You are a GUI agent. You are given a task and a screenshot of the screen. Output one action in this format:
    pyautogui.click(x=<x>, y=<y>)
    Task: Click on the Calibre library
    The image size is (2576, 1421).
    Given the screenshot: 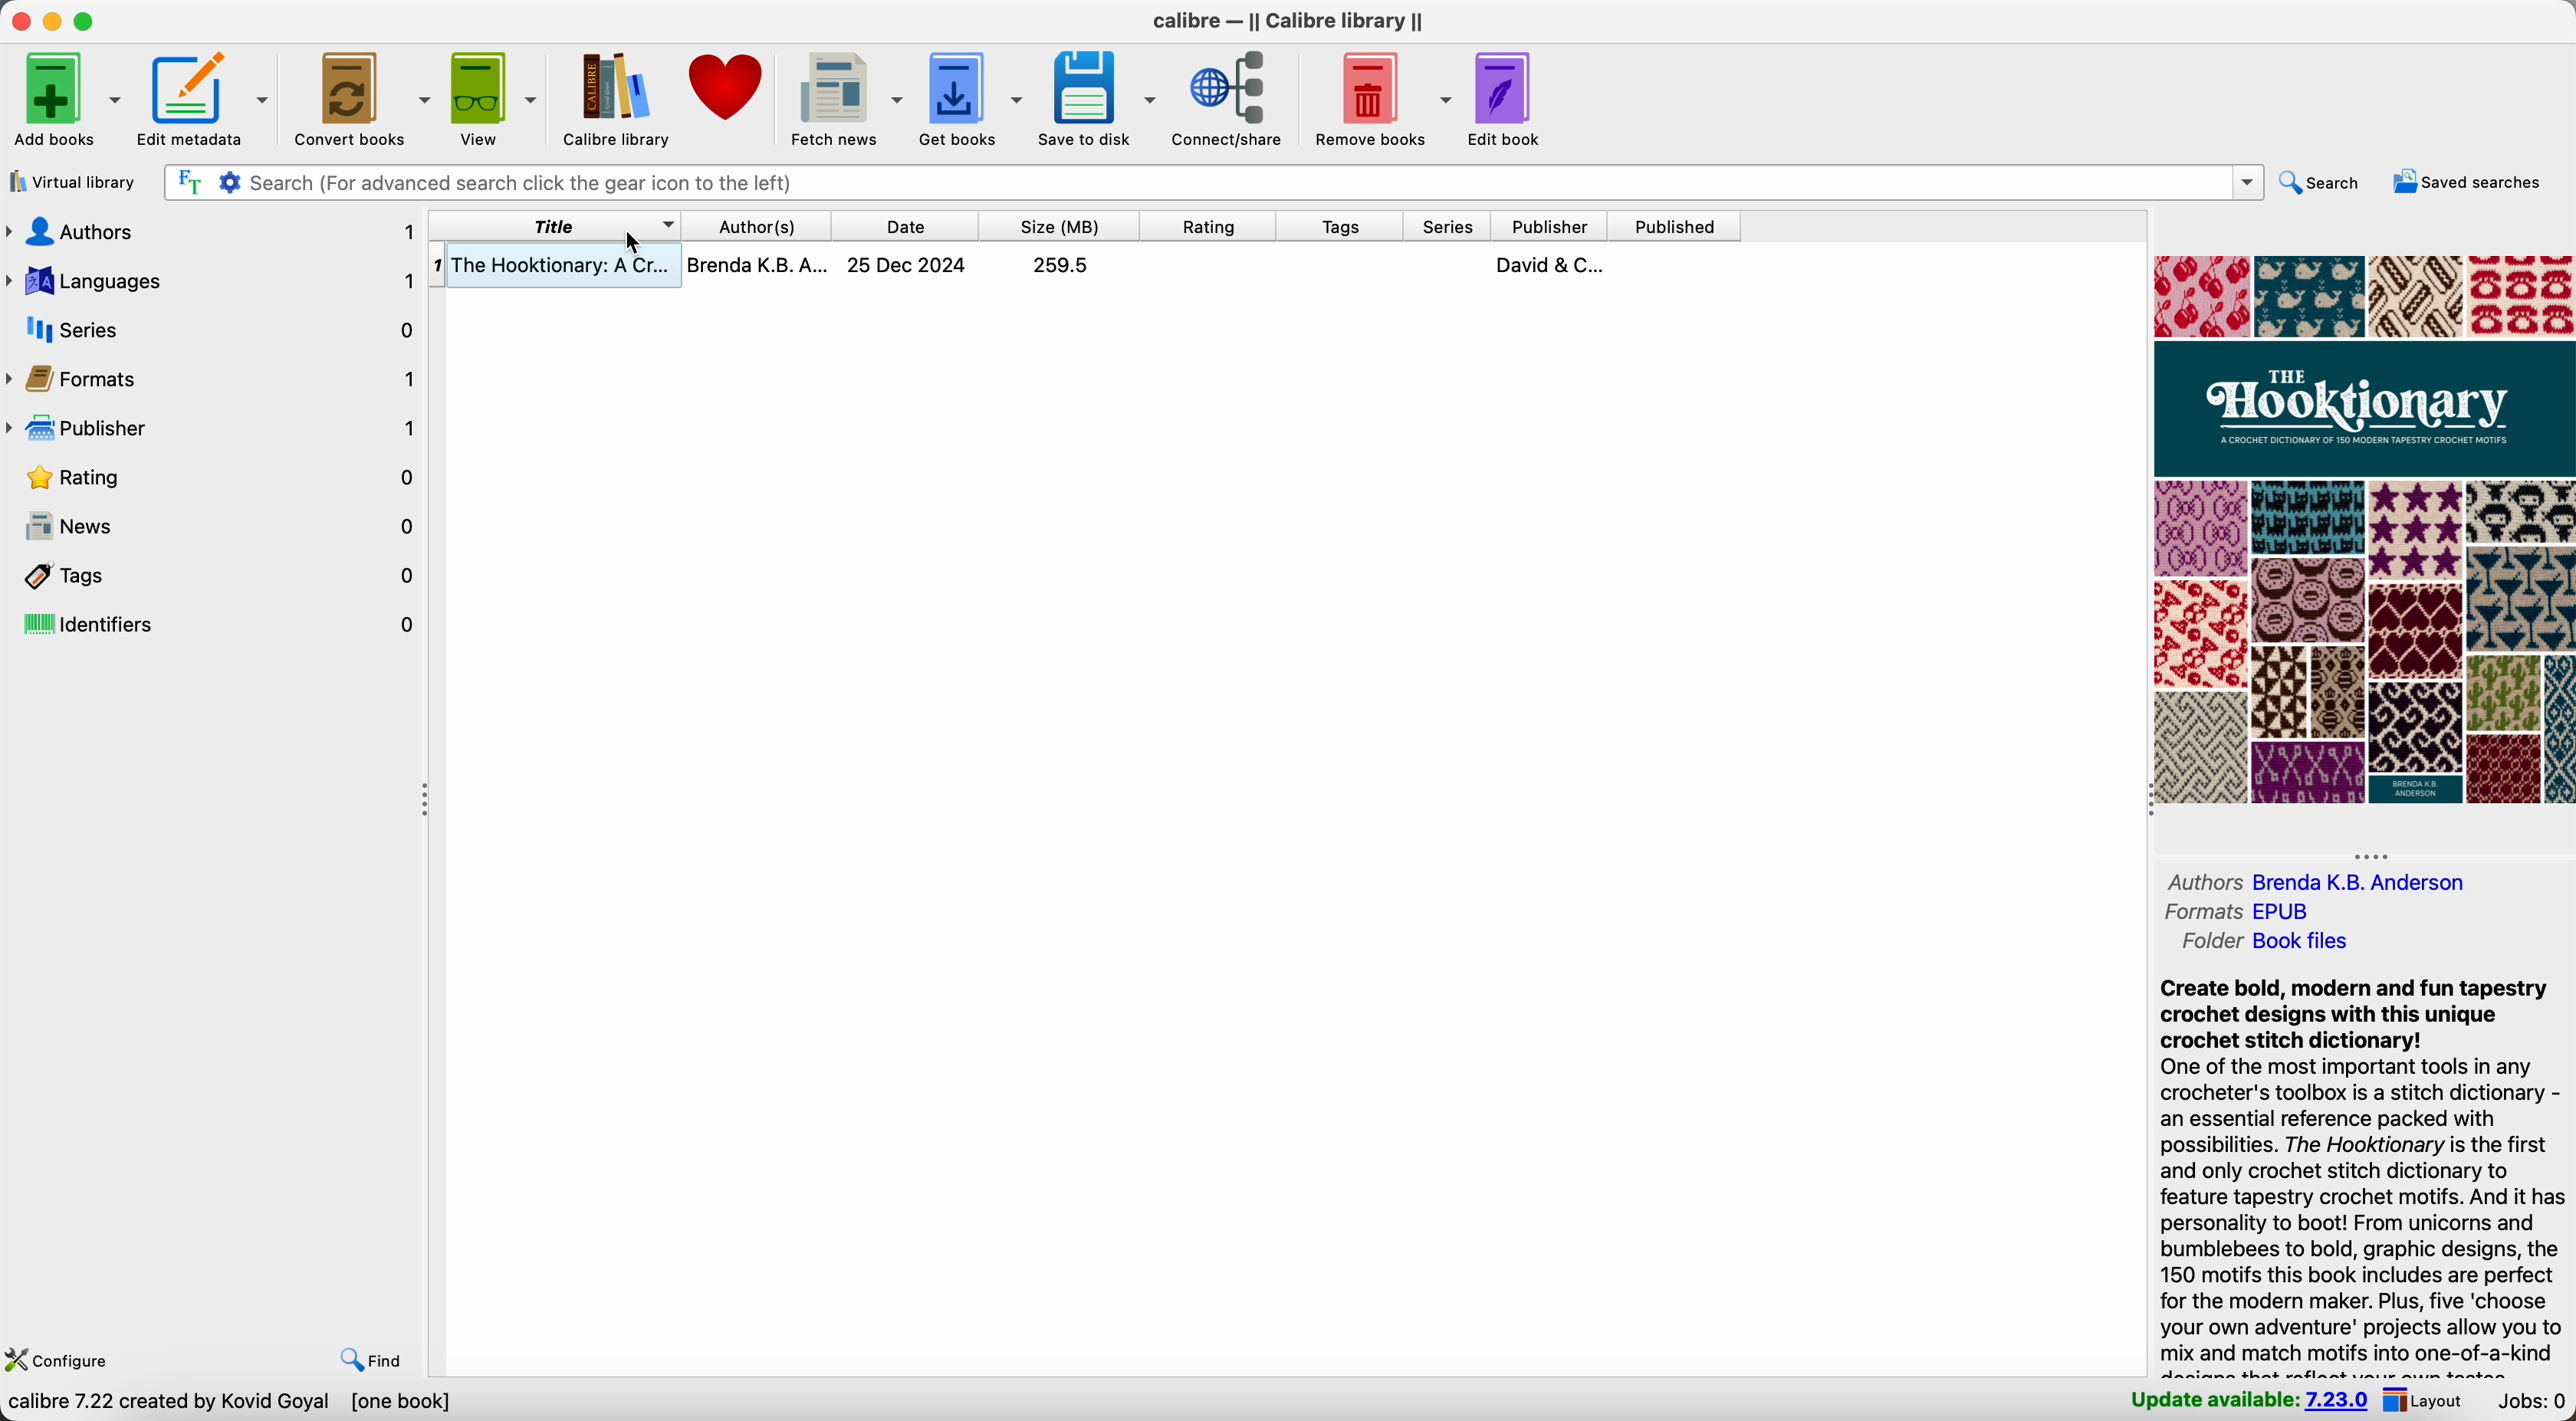 What is the action you would take?
    pyautogui.click(x=614, y=97)
    